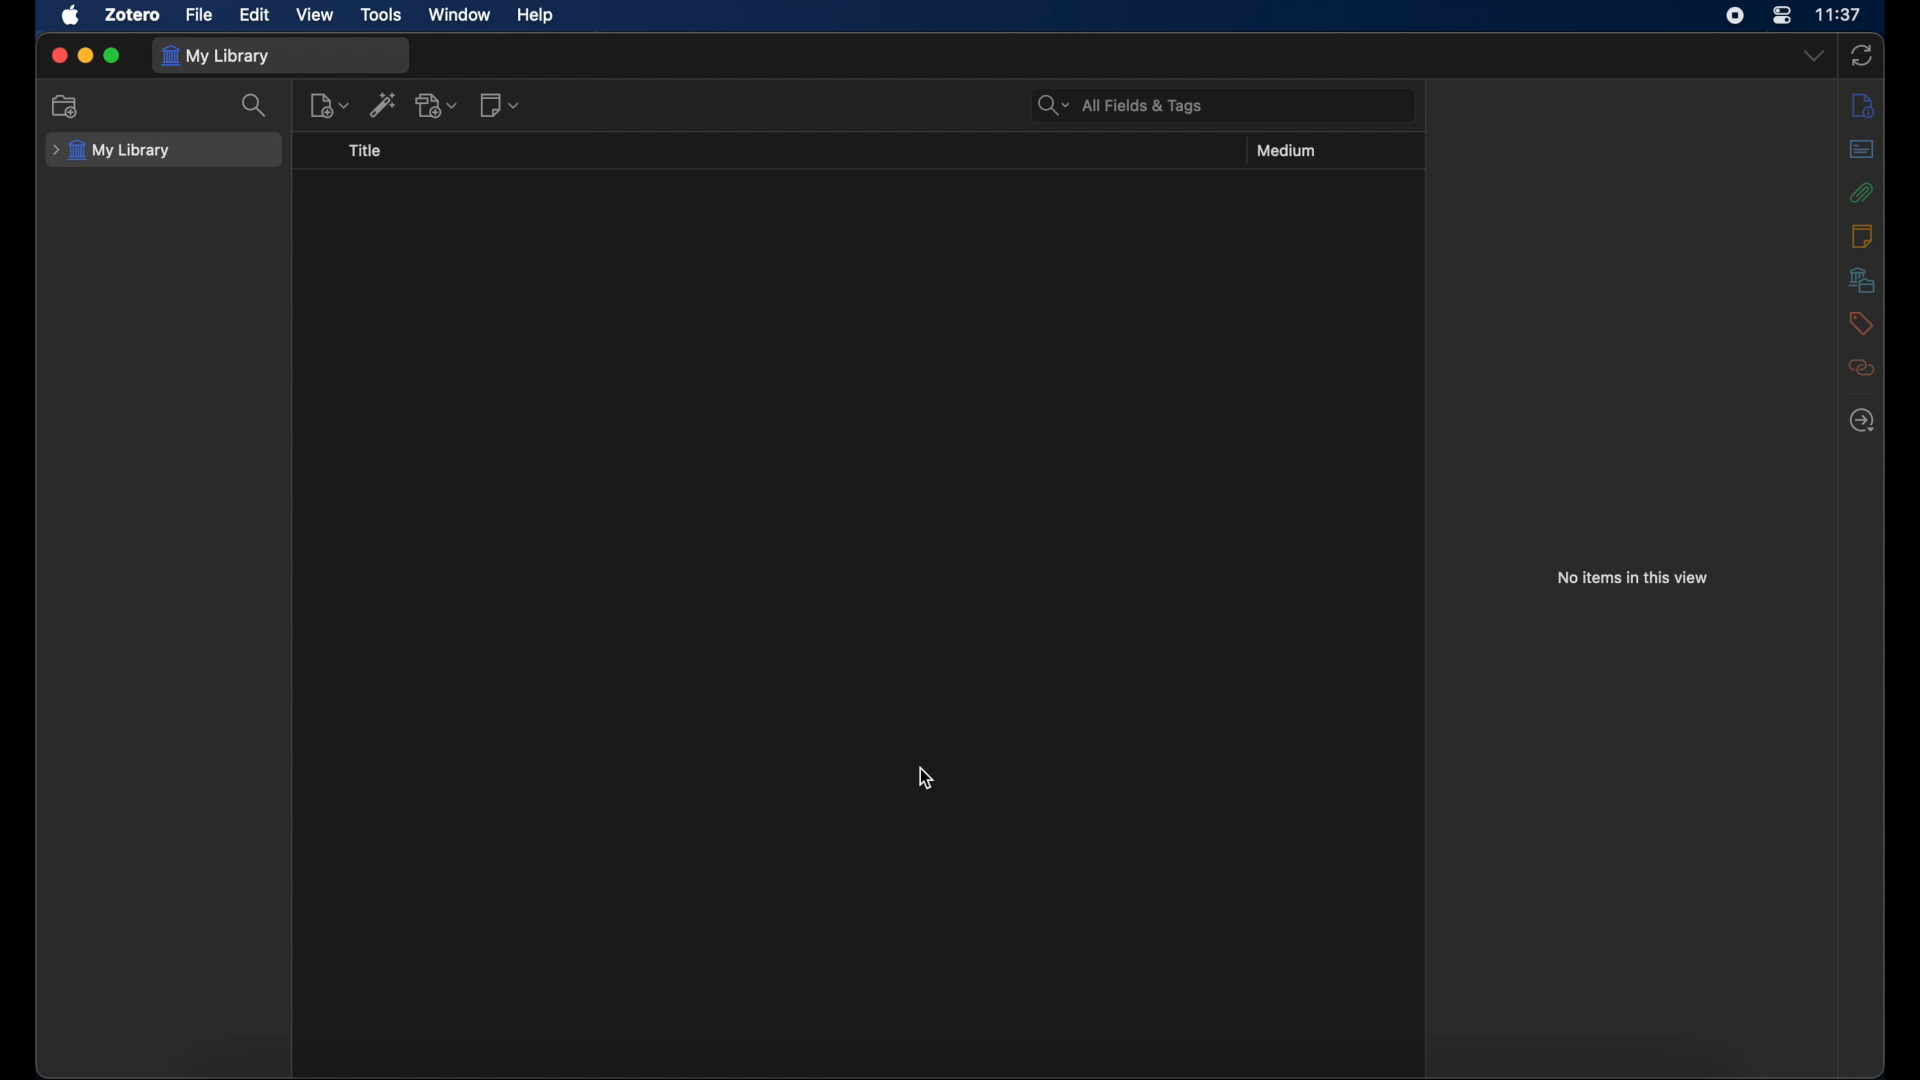 This screenshot has height=1080, width=1920. Describe the element at coordinates (1862, 192) in the screenshot. I see `attachments` at that location.